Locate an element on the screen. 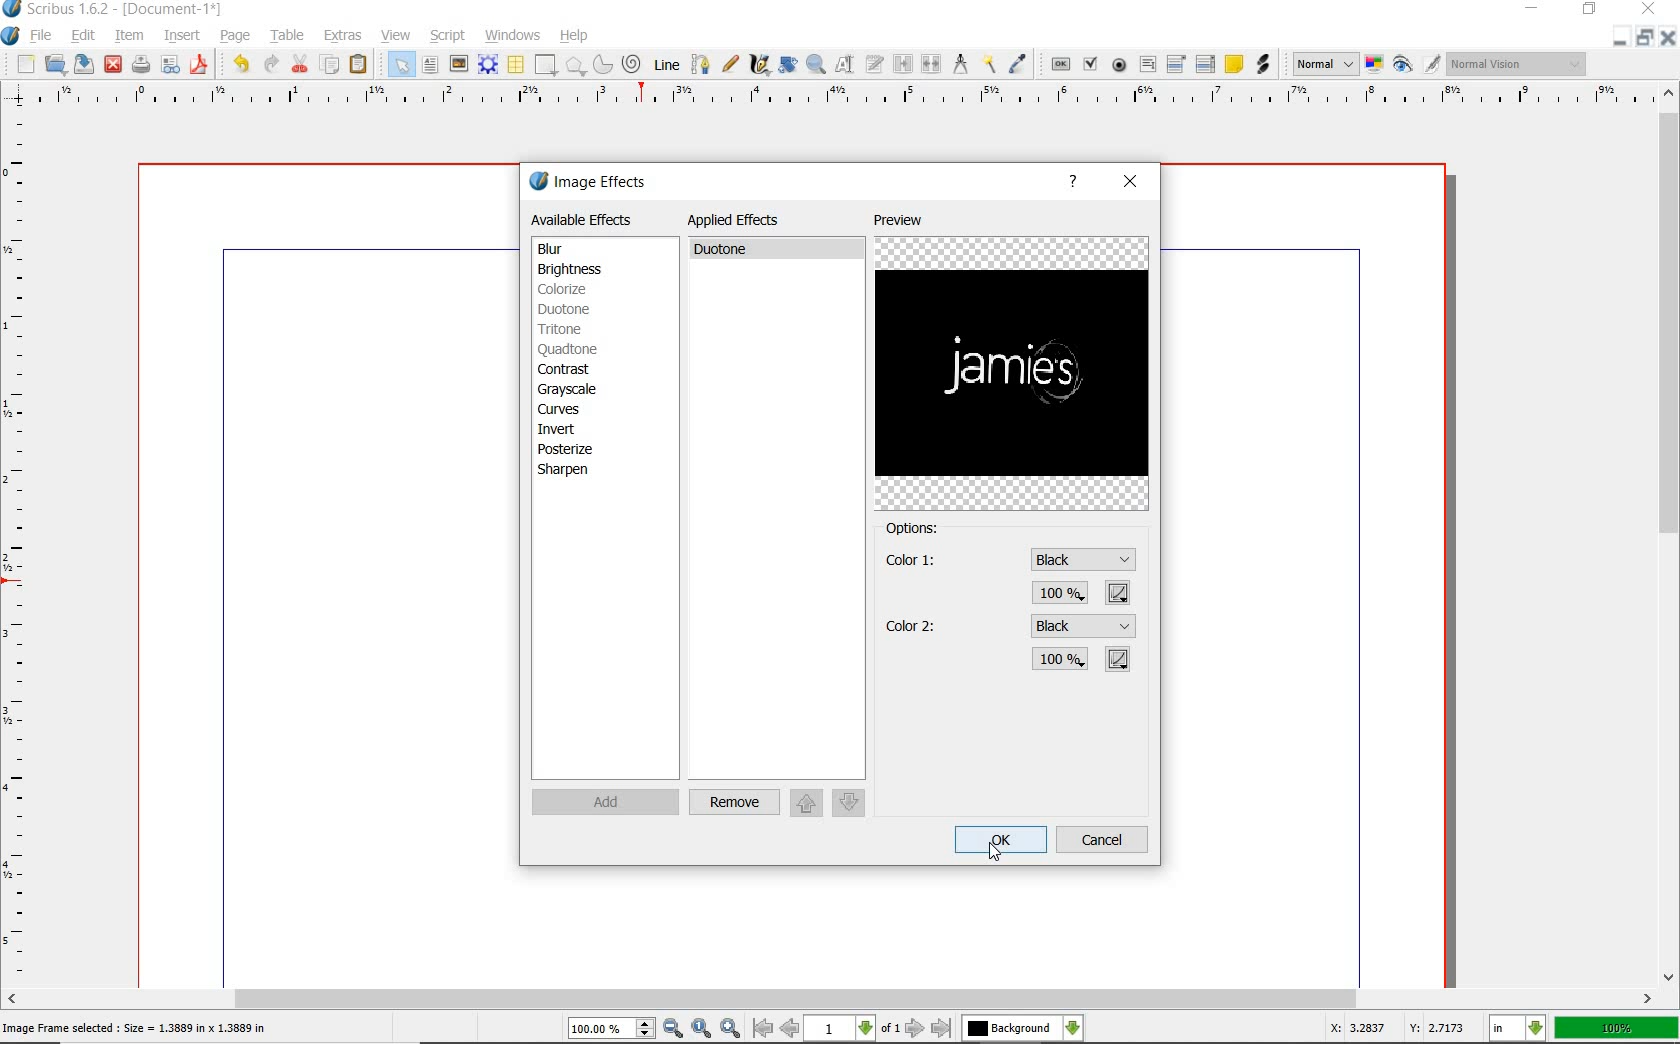 Image resolution: width=1680 pixels, height=1044 pixels. eye dropper is located at coordinates (1016, 64).